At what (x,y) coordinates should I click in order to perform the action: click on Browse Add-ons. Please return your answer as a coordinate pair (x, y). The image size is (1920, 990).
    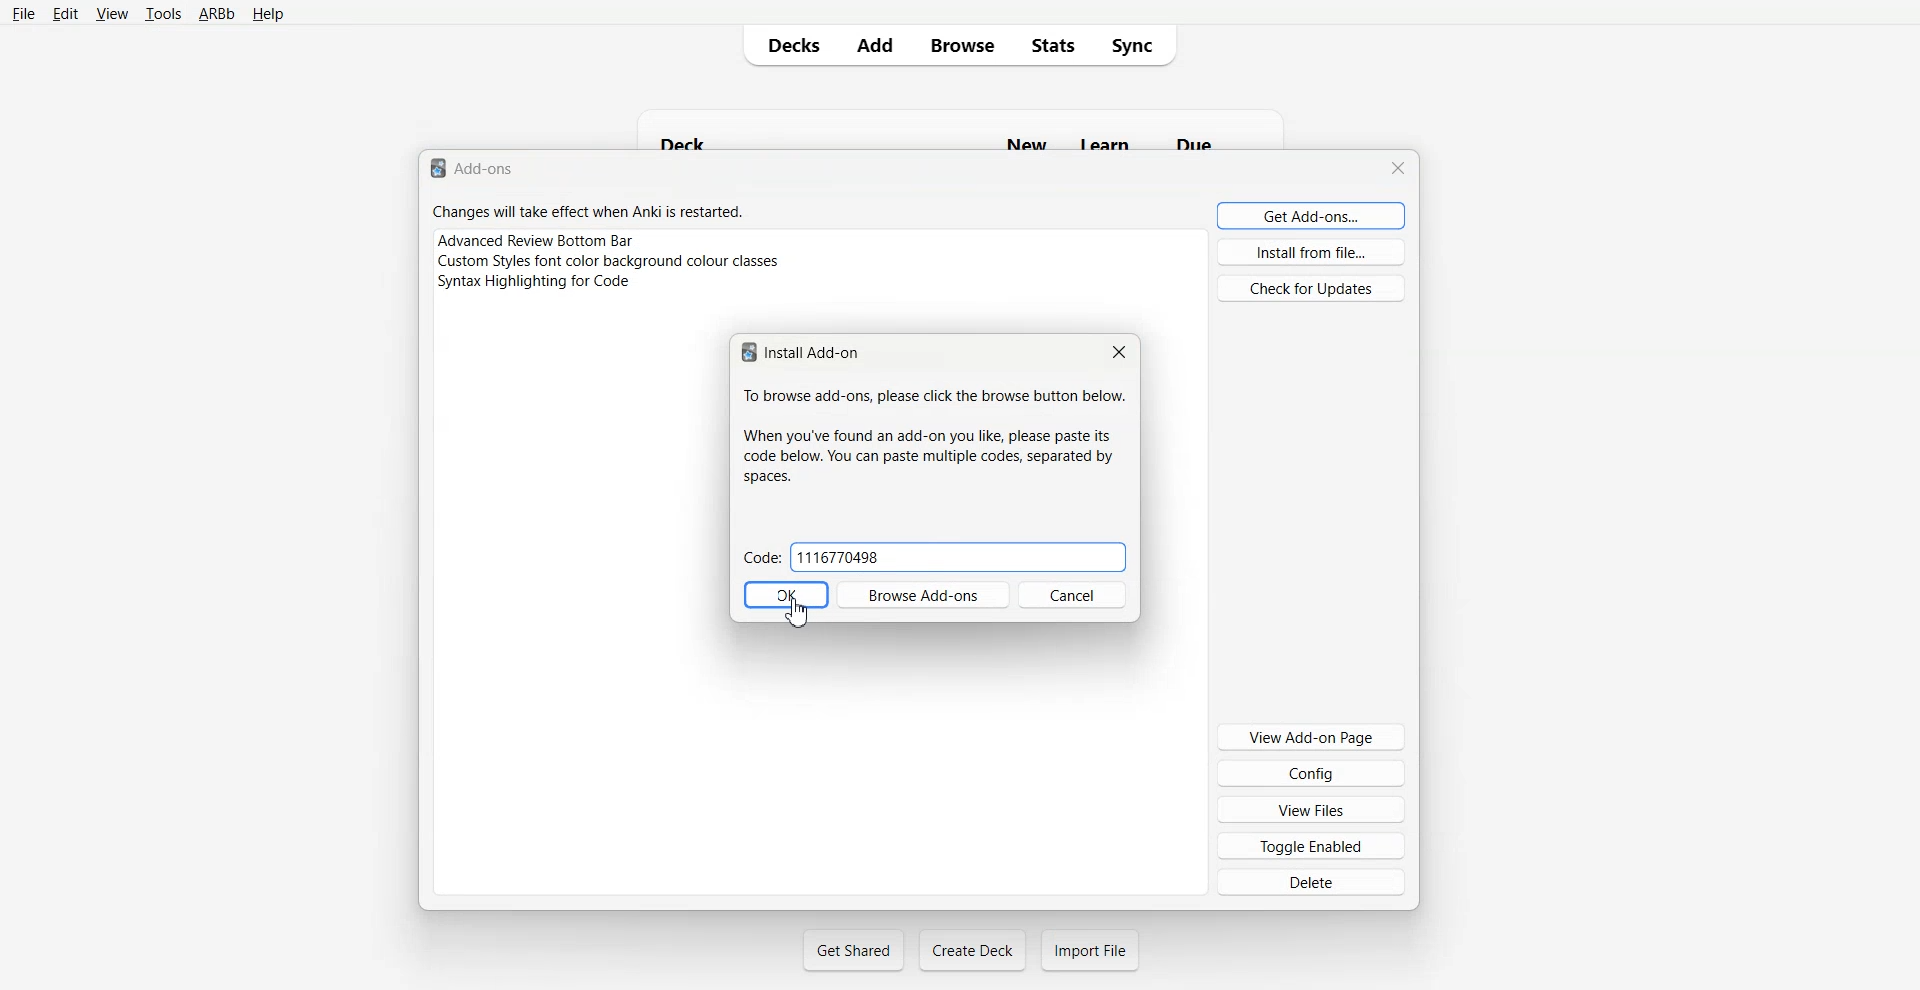
    Looking at the image, I should click on (924, 594).